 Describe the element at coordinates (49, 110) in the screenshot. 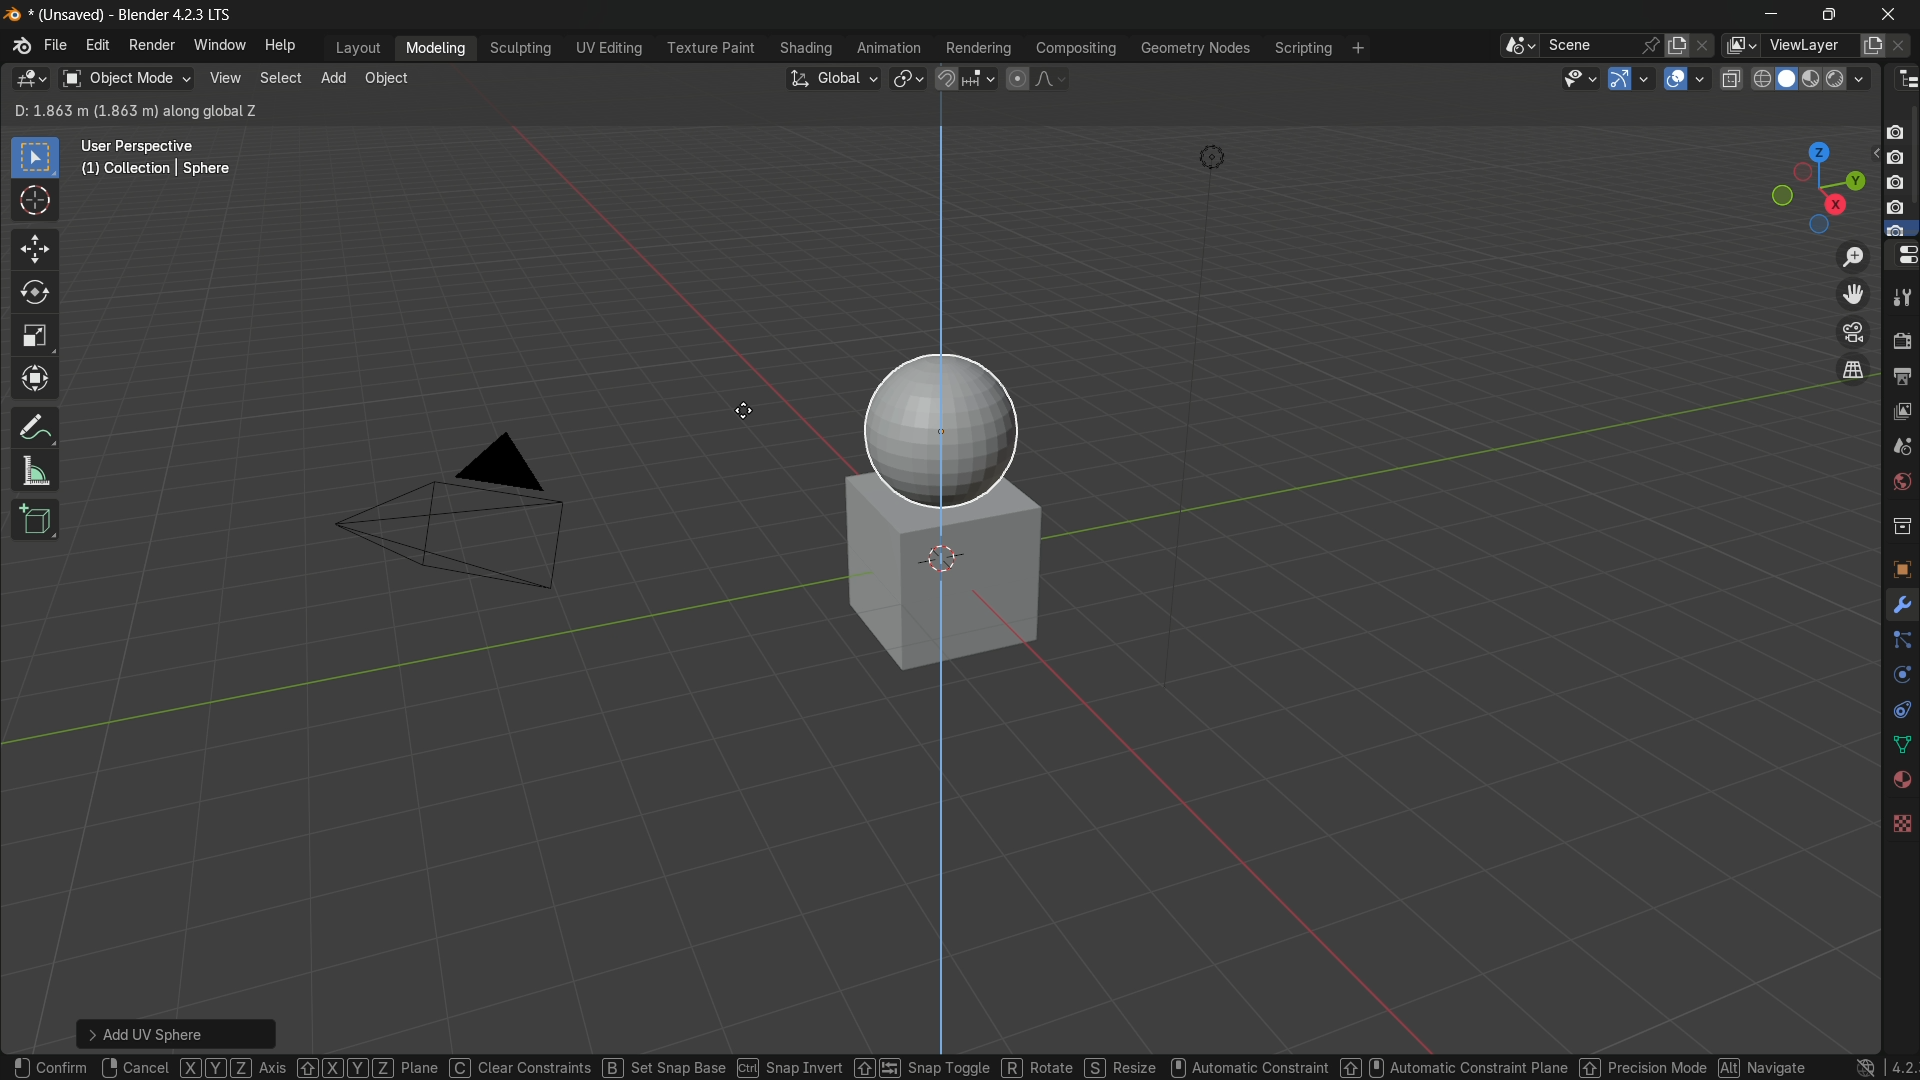

I see `extend existing selection` at that location.